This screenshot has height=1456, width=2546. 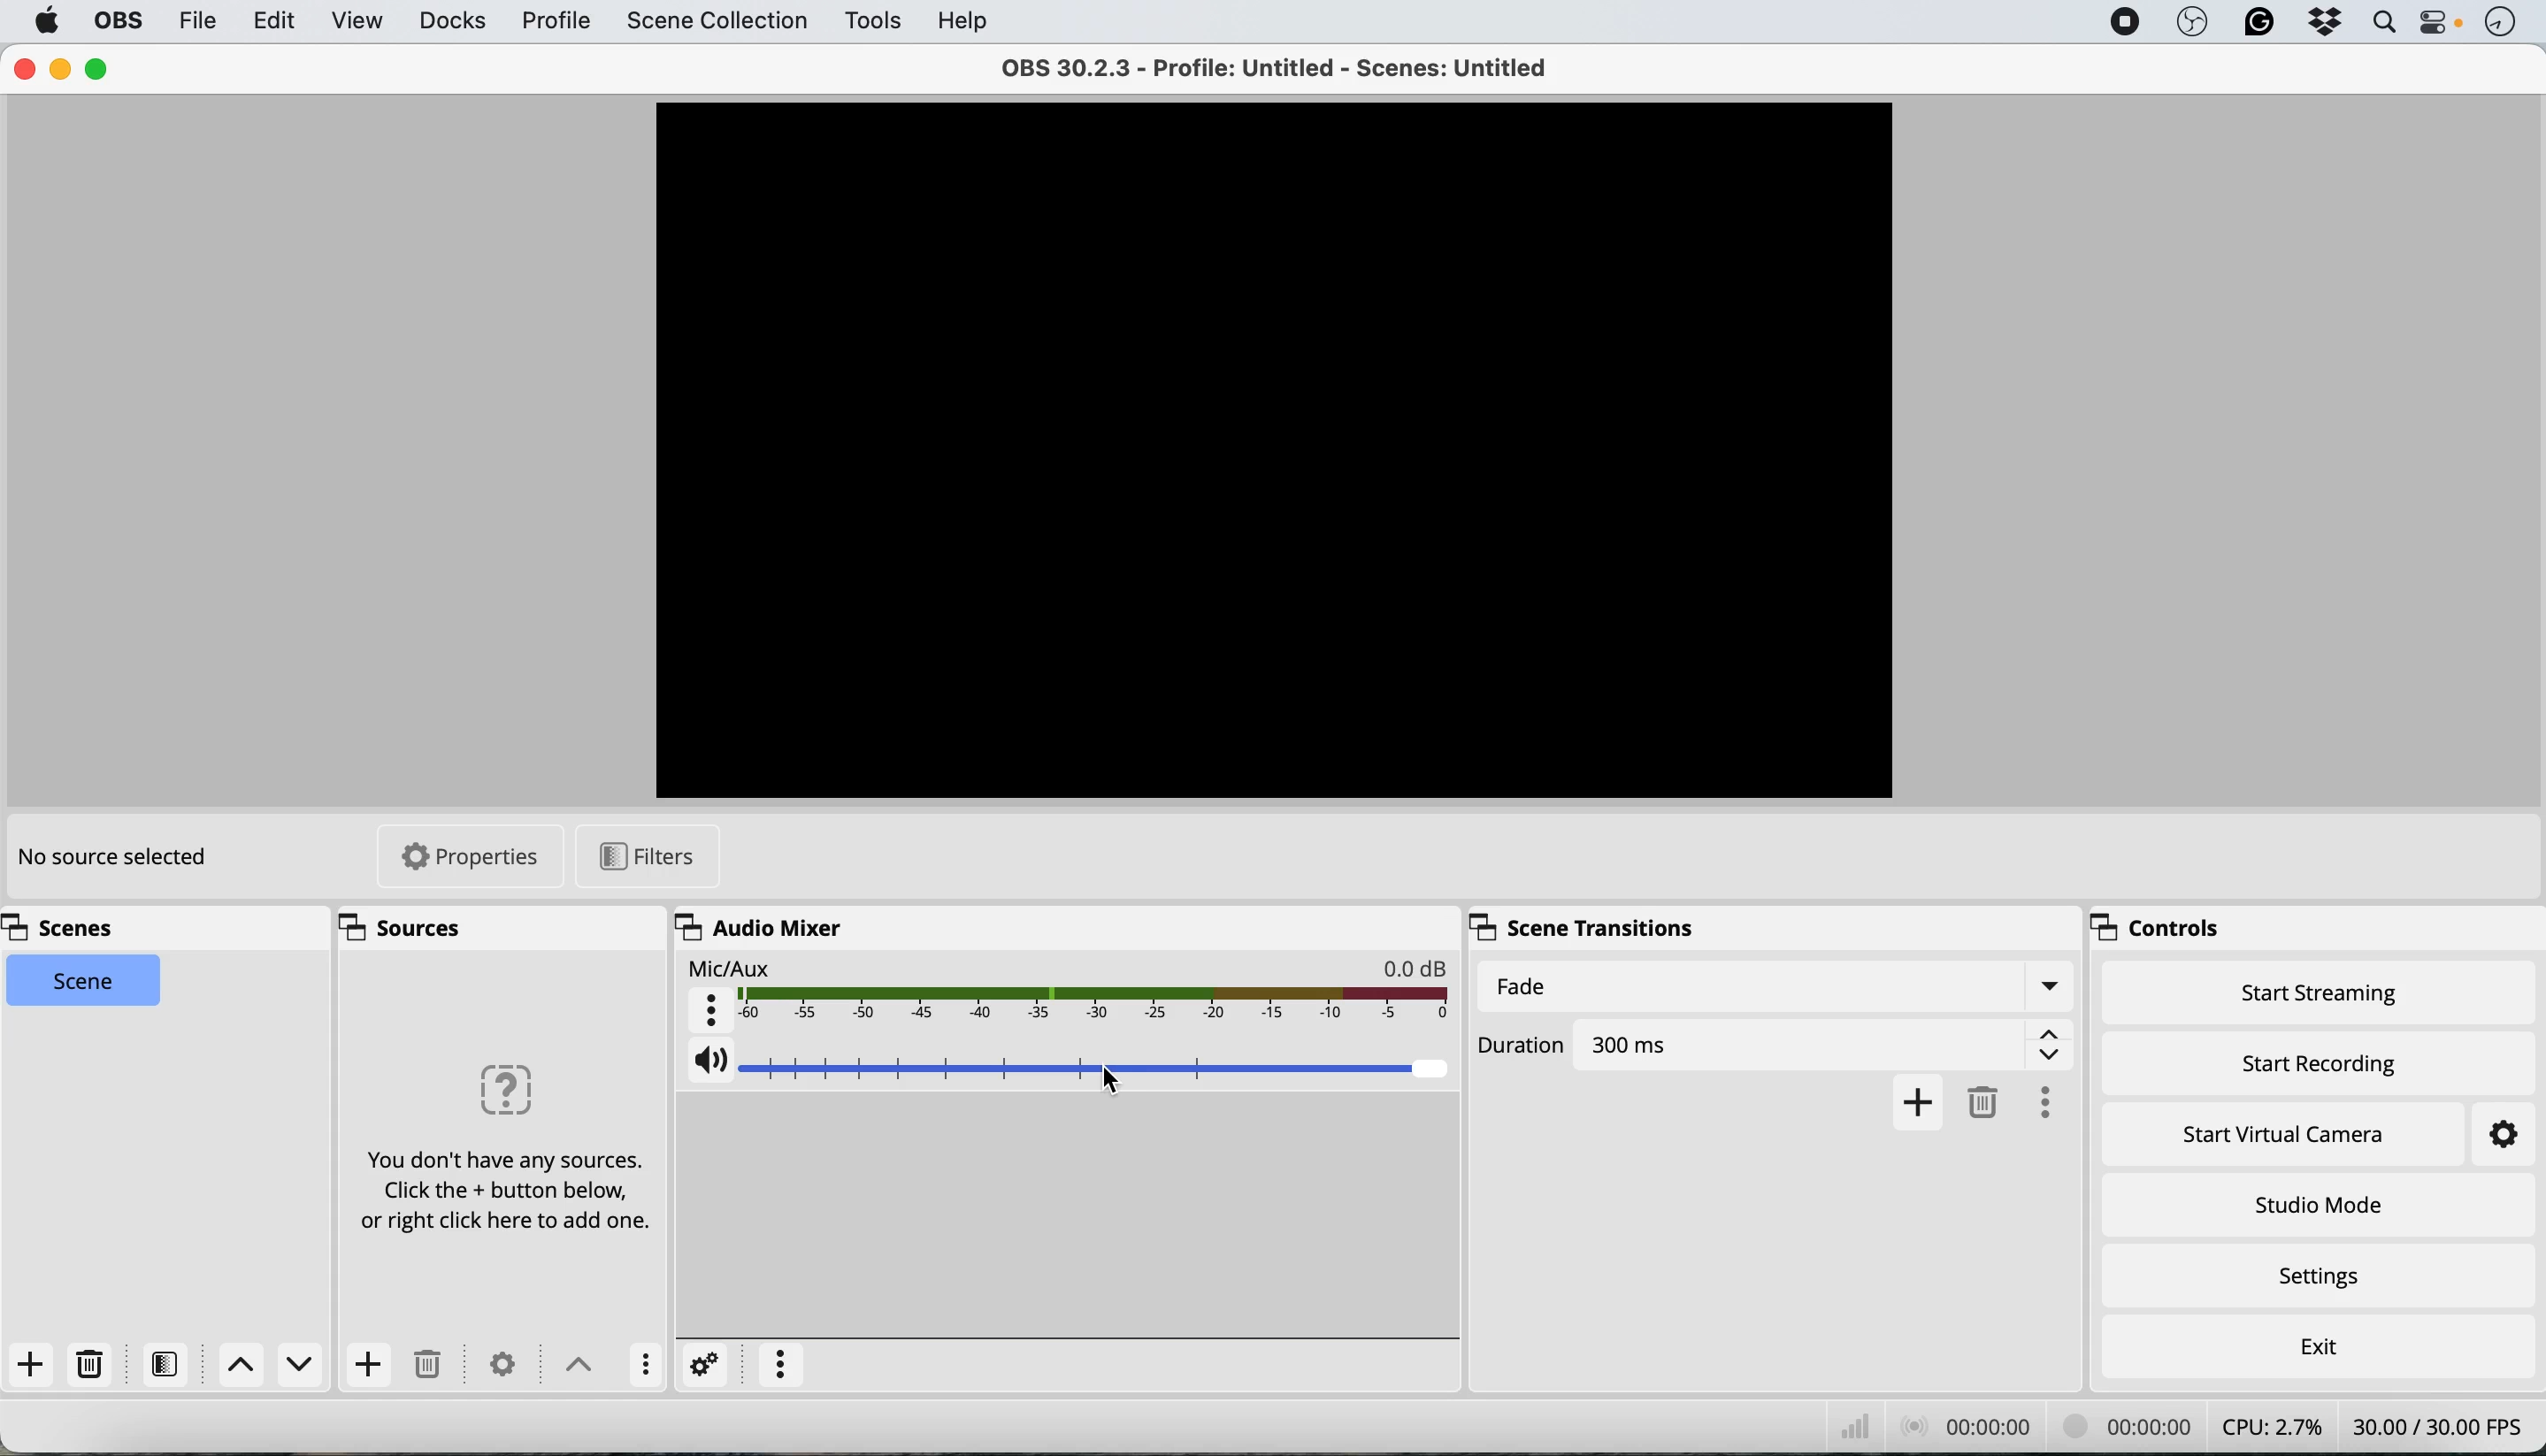 What do you see at coordinates (2280, 1428) in the screenshot?
I see `cpu usage - CPU: 2.7%` at bounding box center [2280, 1428].